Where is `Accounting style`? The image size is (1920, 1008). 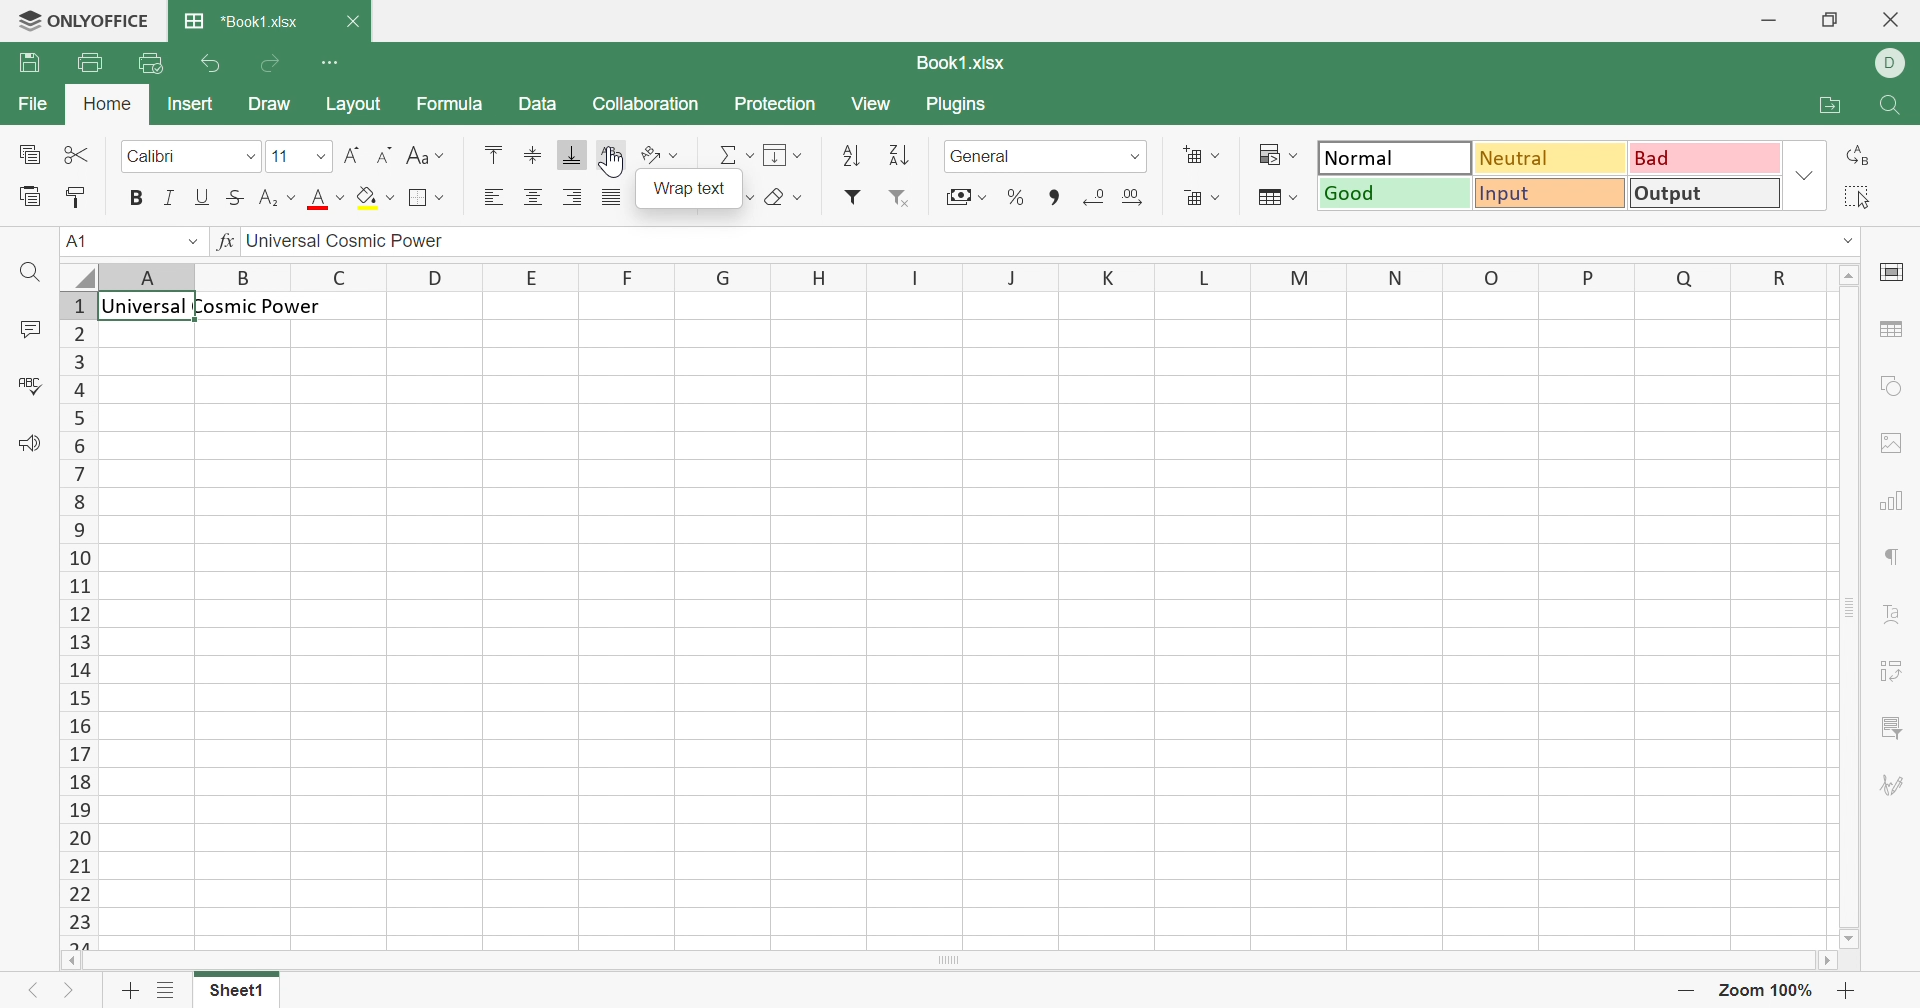
Accounting style is located at coordinates (965, 197).